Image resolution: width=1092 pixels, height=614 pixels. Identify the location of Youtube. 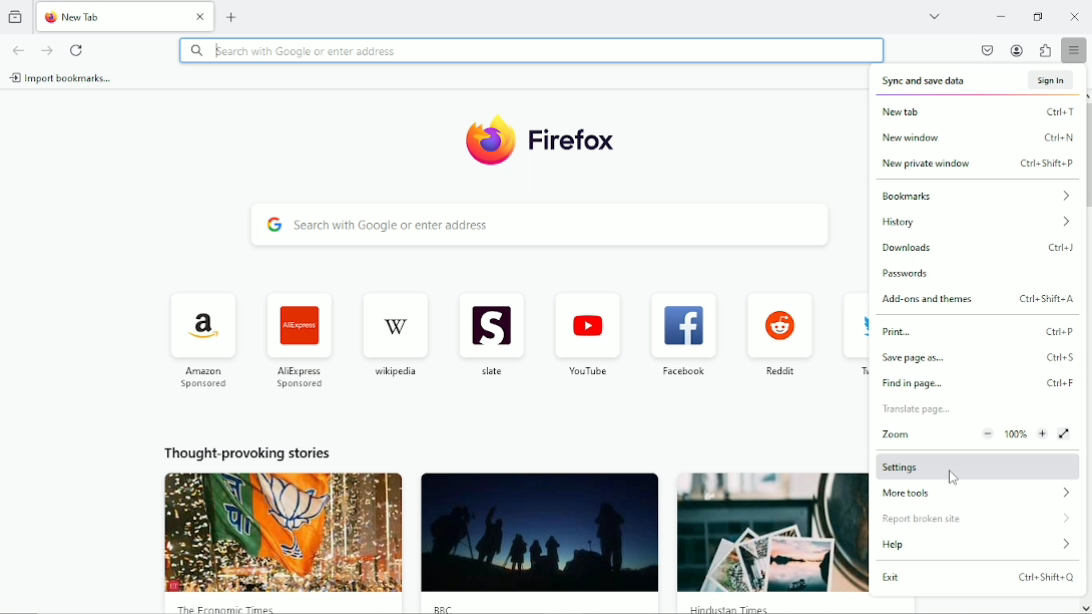
(589, 333).